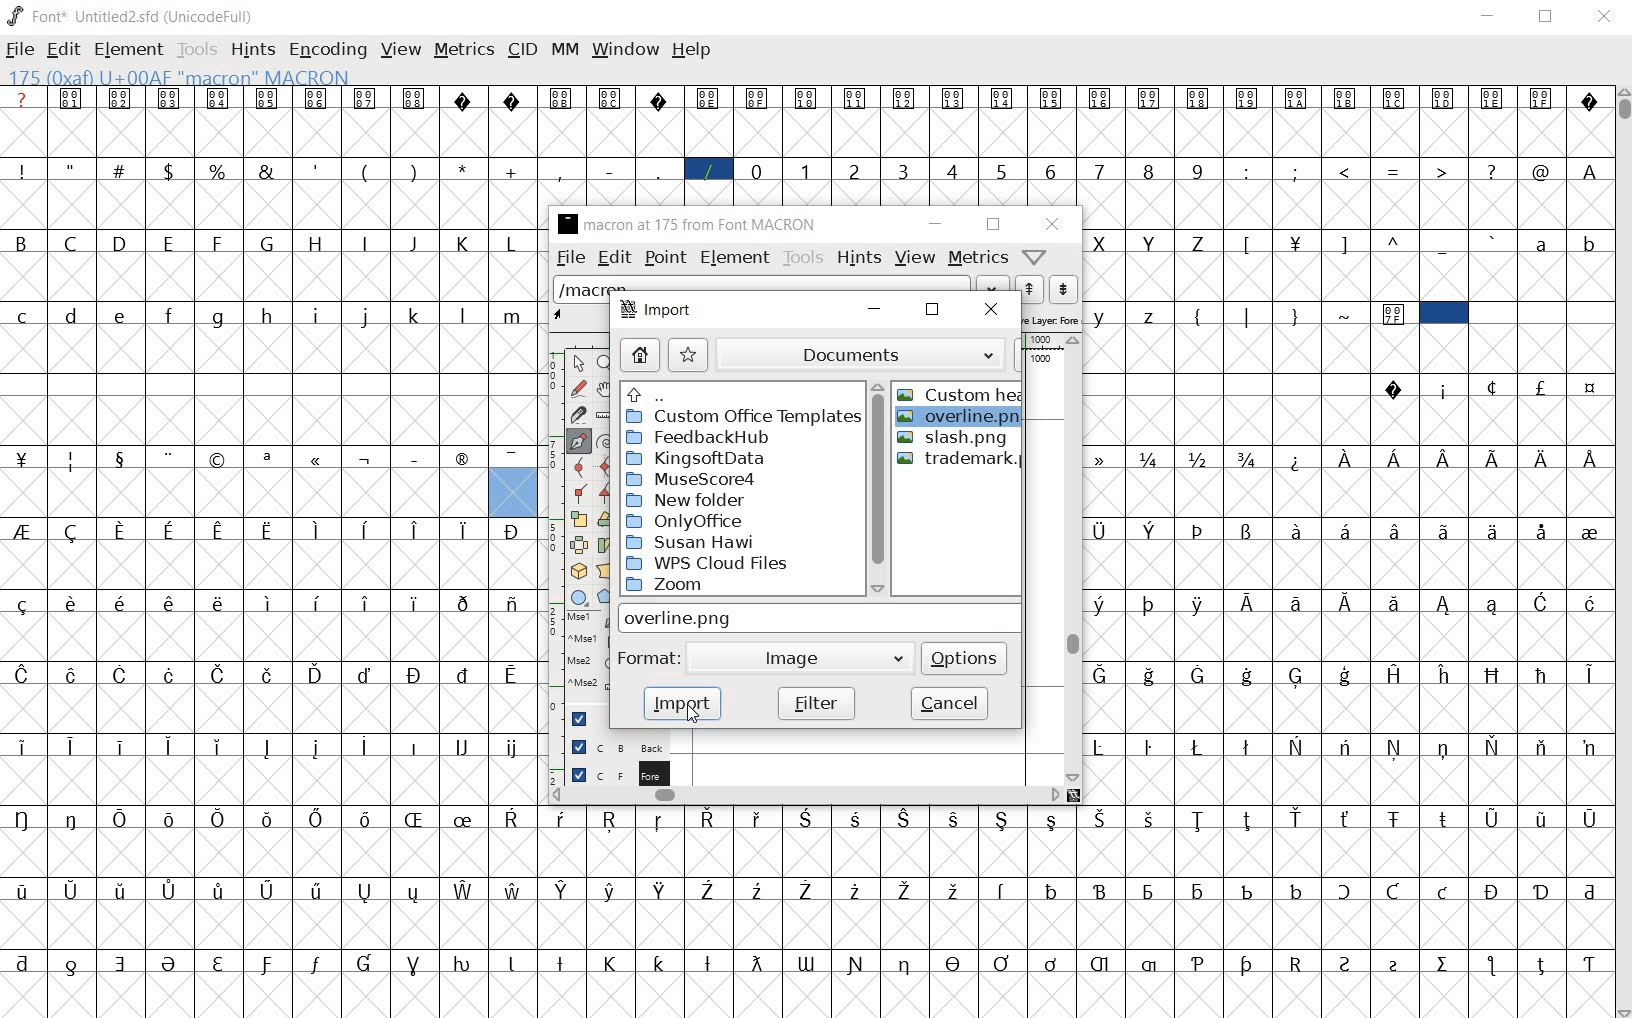 The width and height of the screenshot is (1632, 1018). Describe the element at coordinates (1031, 291) in the screenshot. I see `previous word` at that location.